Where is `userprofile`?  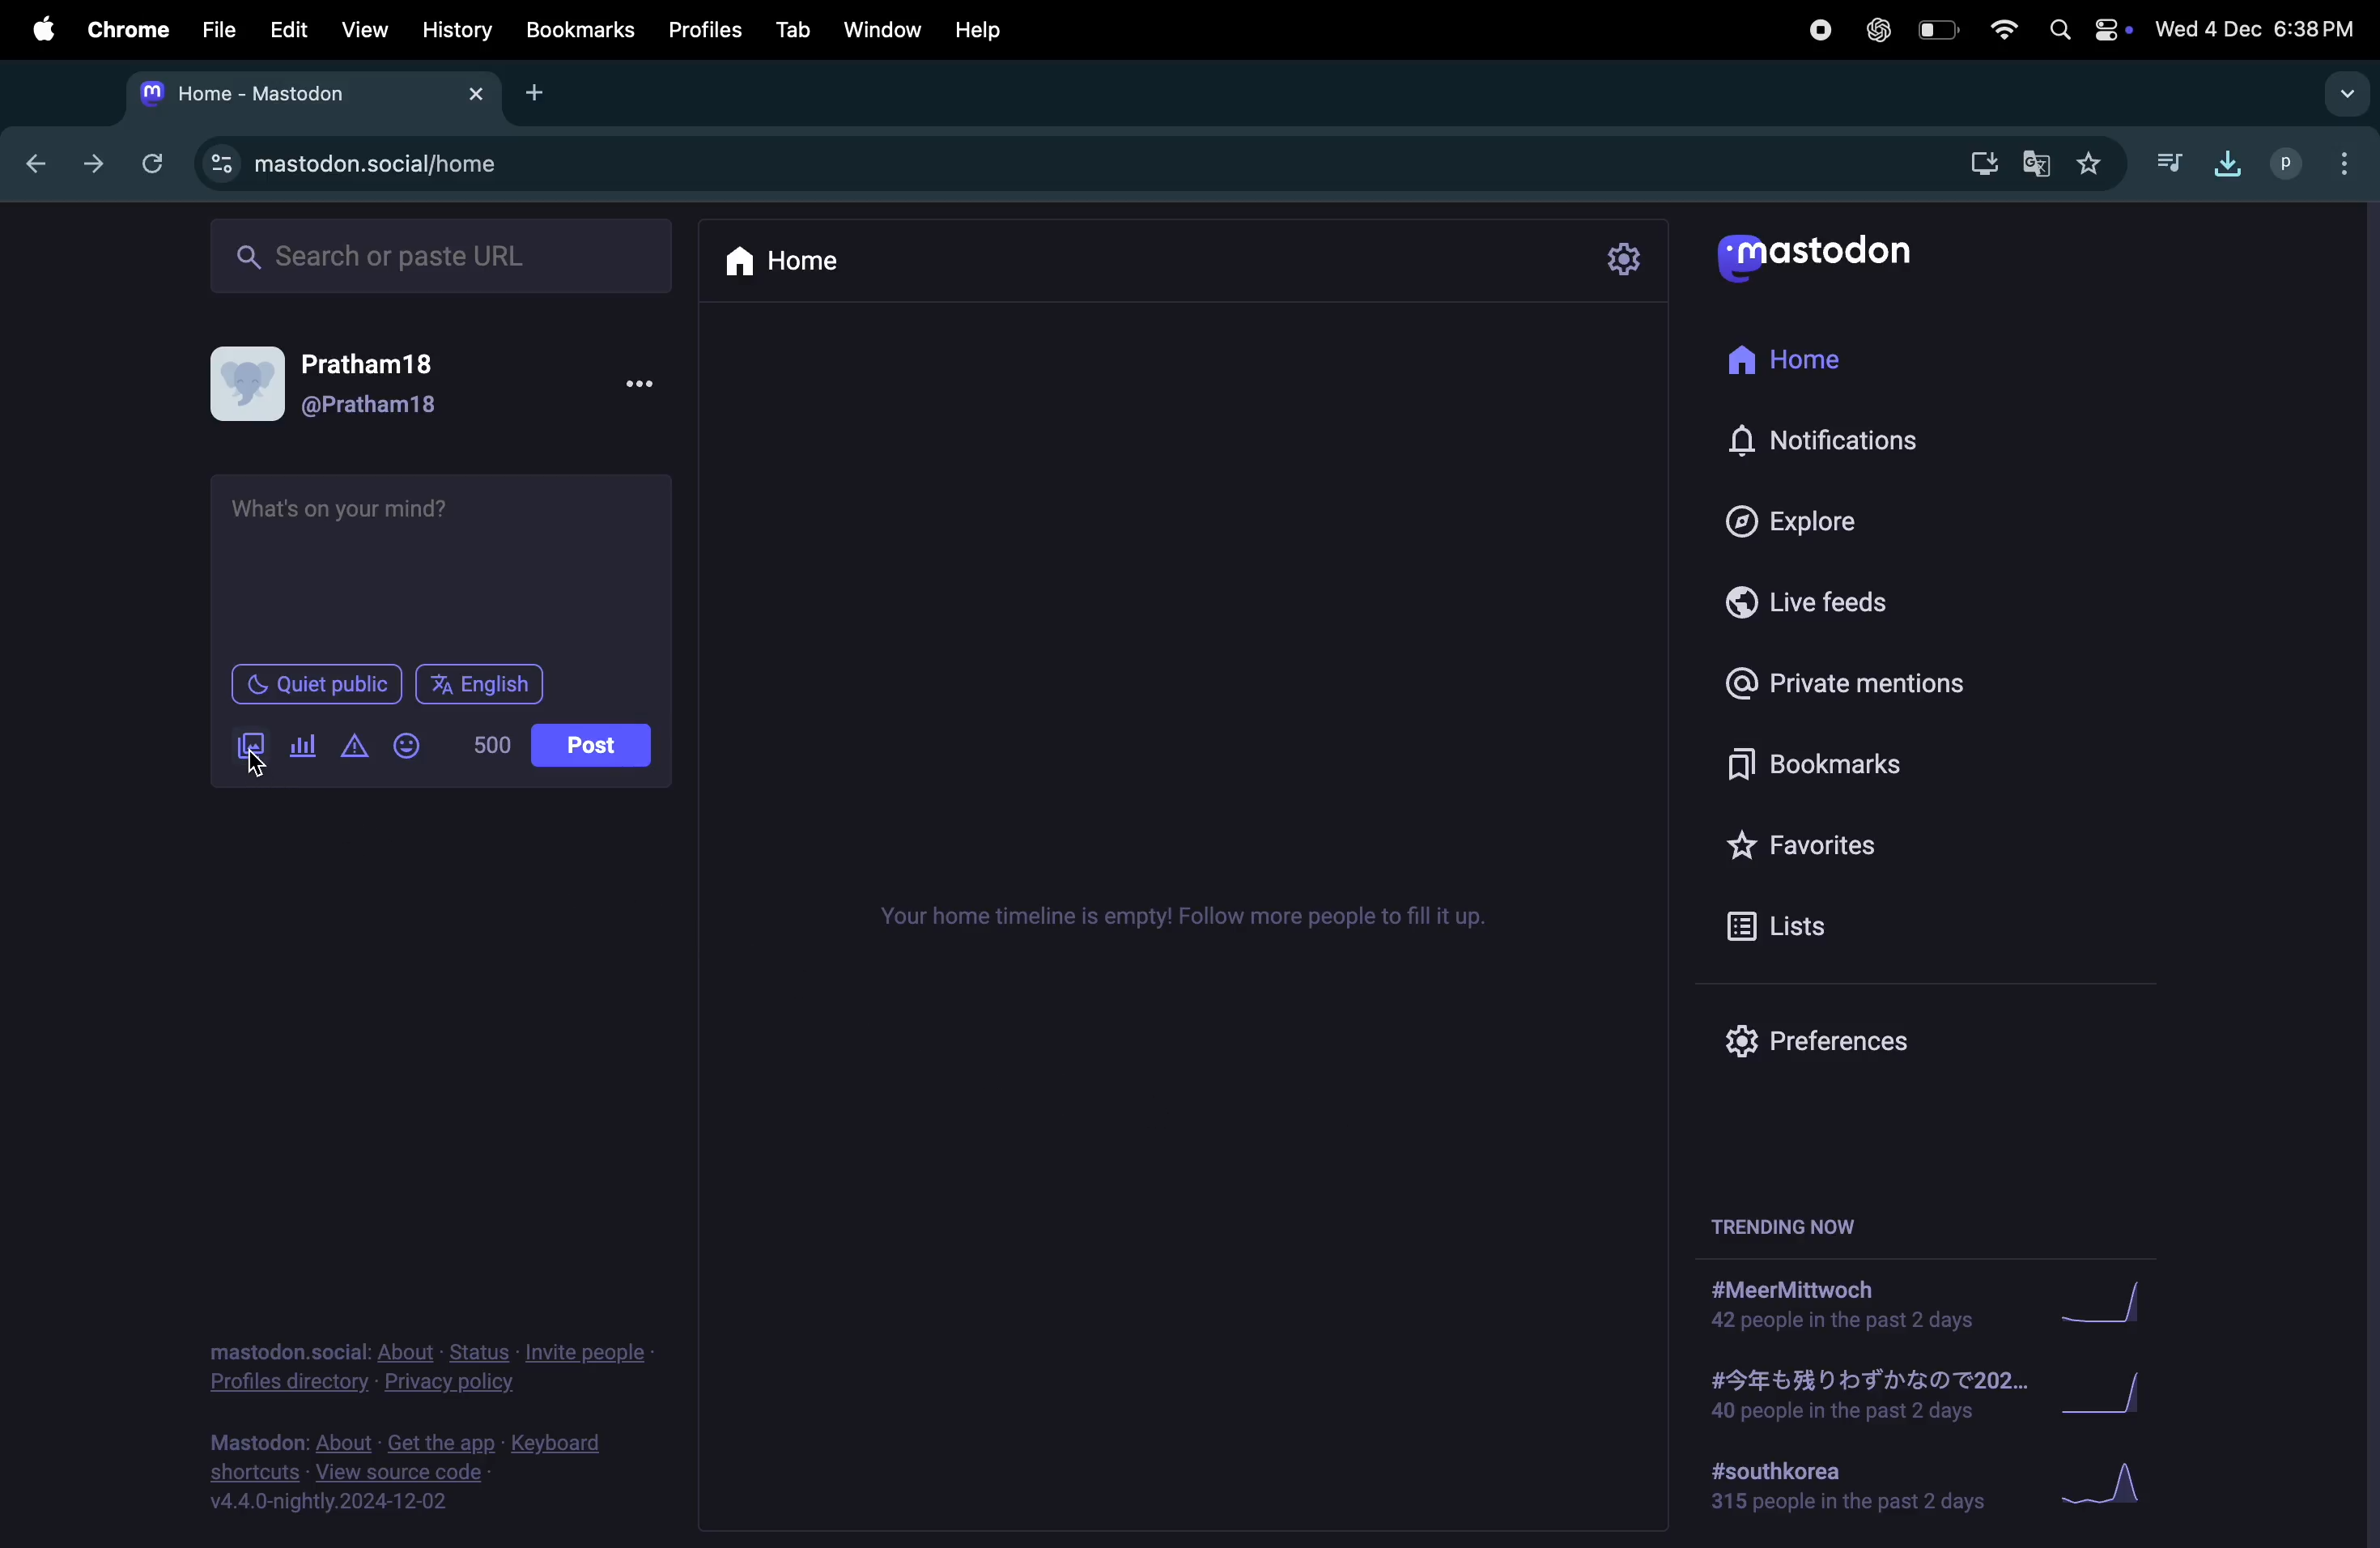 userprofile is located at coordinates (2320, 164).